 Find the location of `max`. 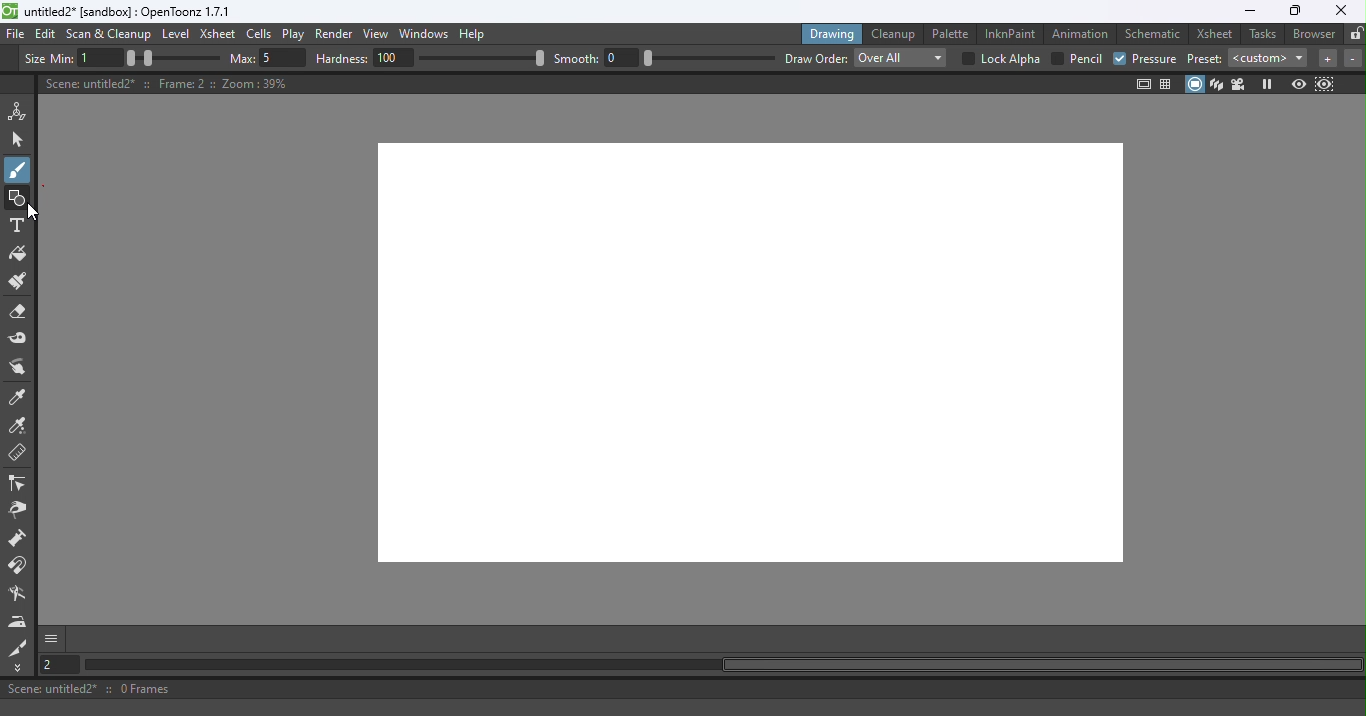

max is located at coordinates (242, 58).